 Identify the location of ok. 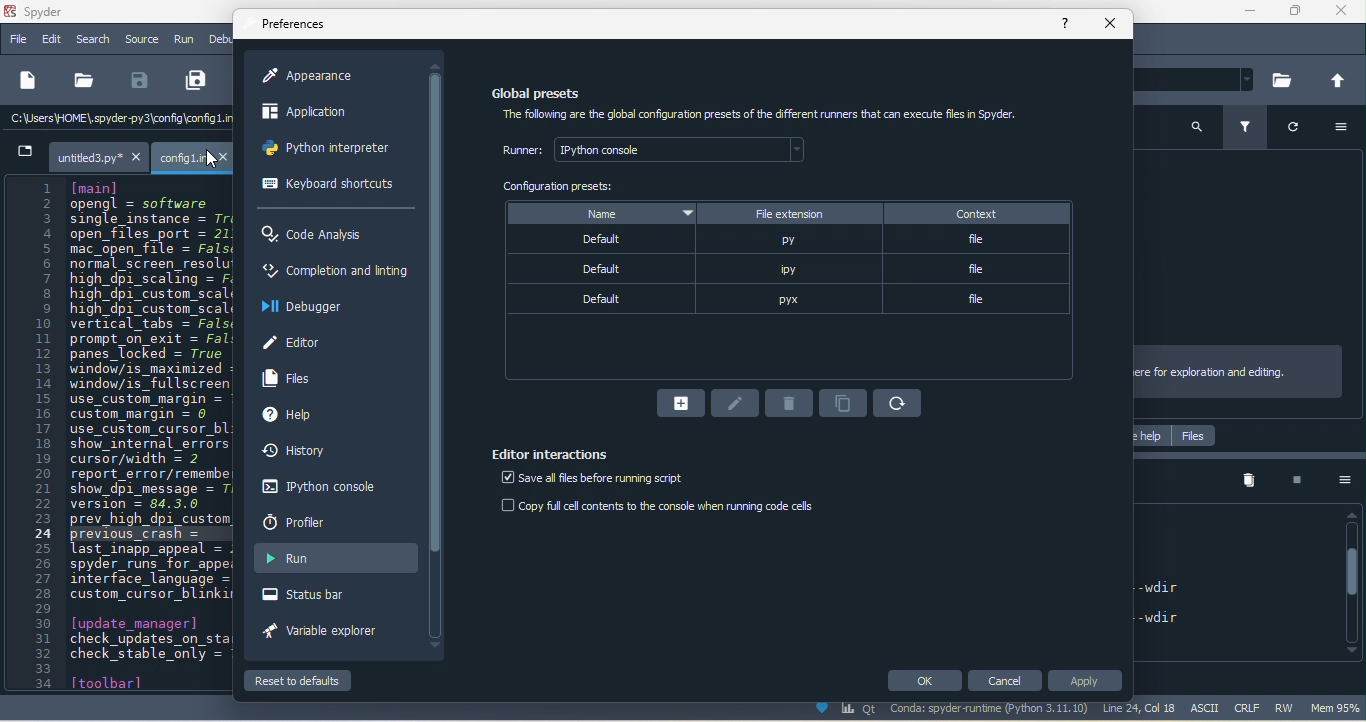
(925, 681).